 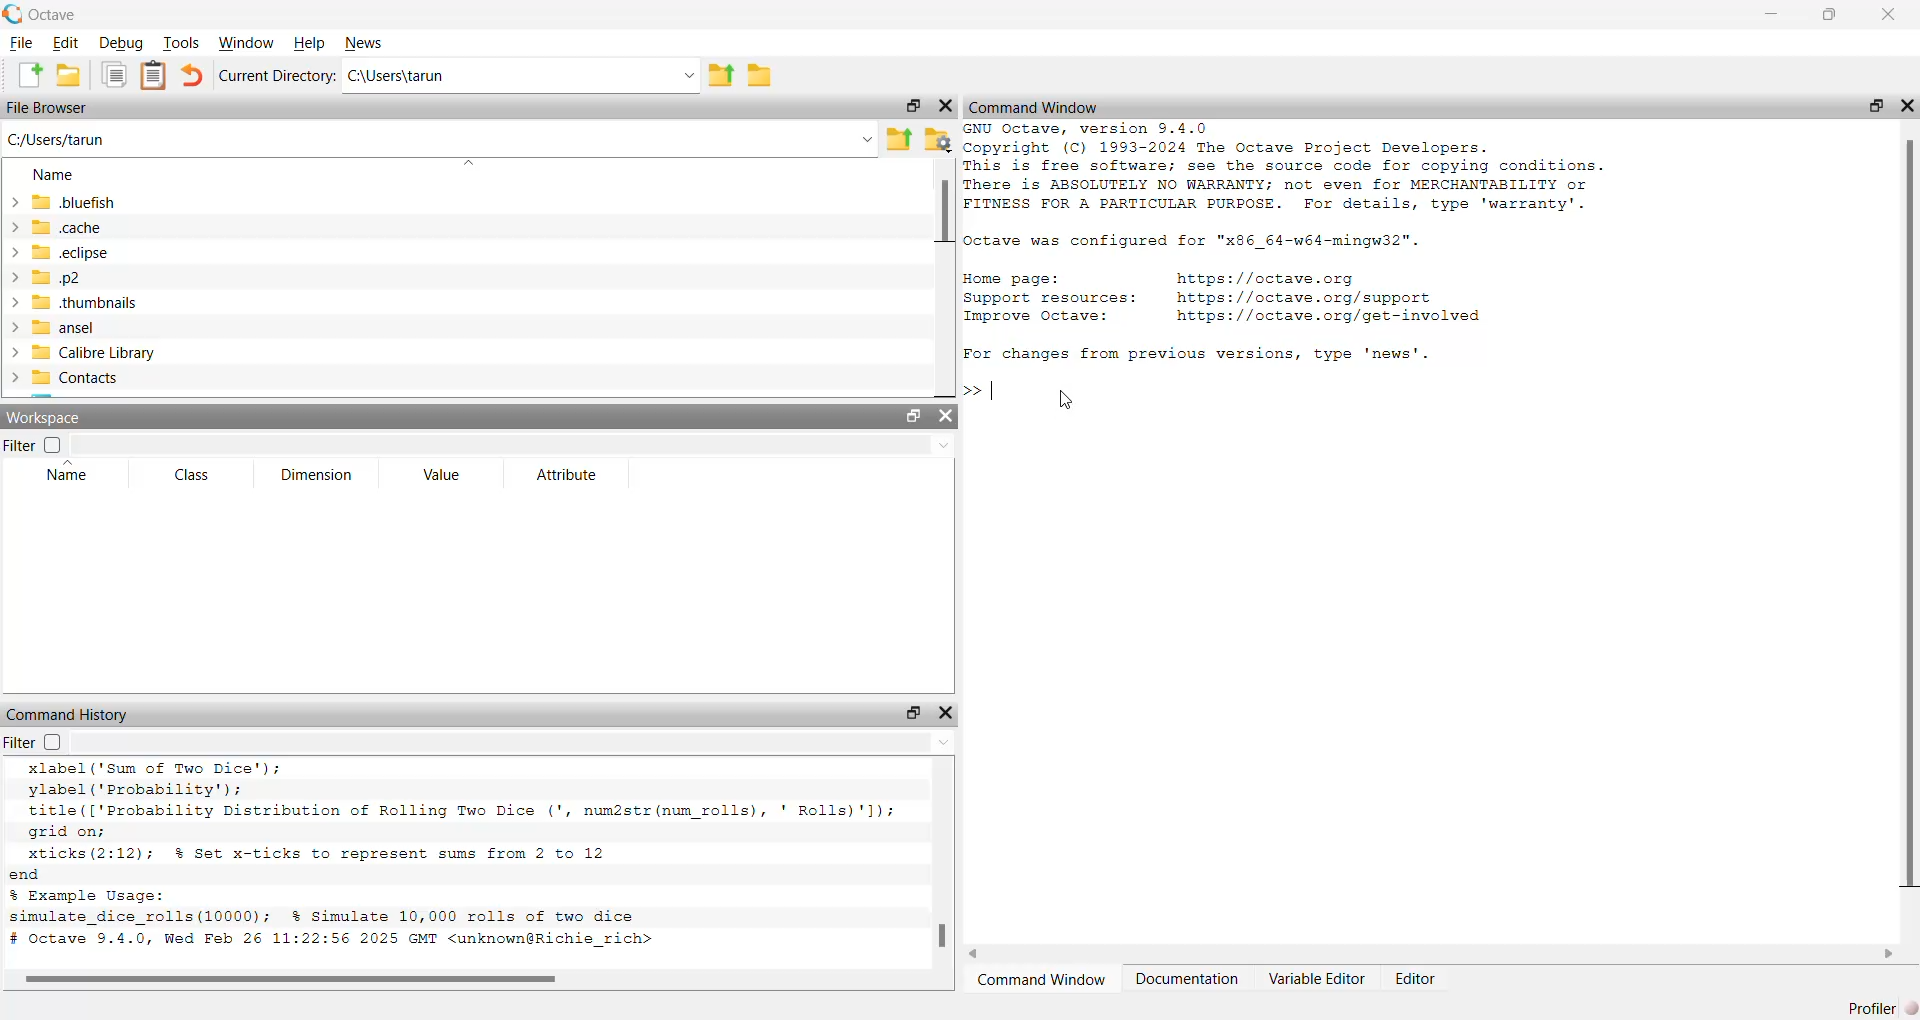 What do you see at coordinates (1187, 980) in the screenshot?
I see `Documentation` at bounding box center [1187, 980].